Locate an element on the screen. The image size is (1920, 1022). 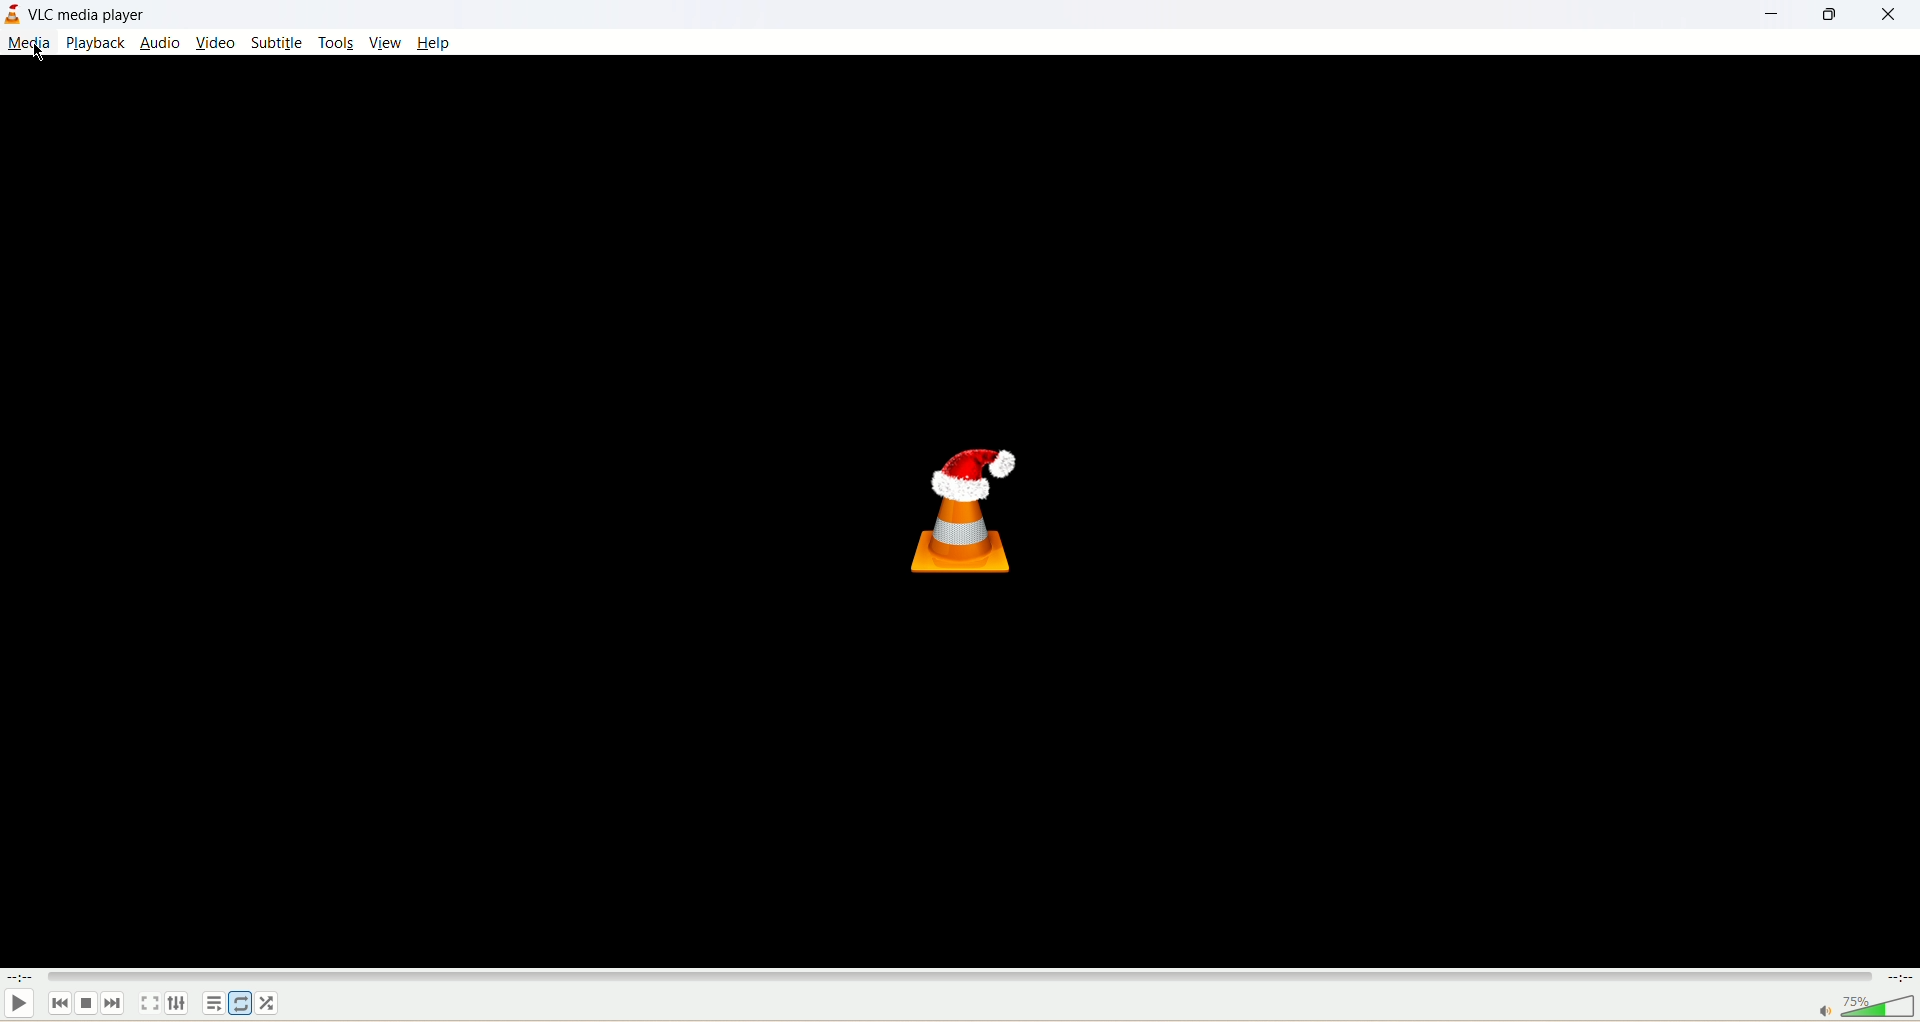
video is located at coordinates (218, 44).